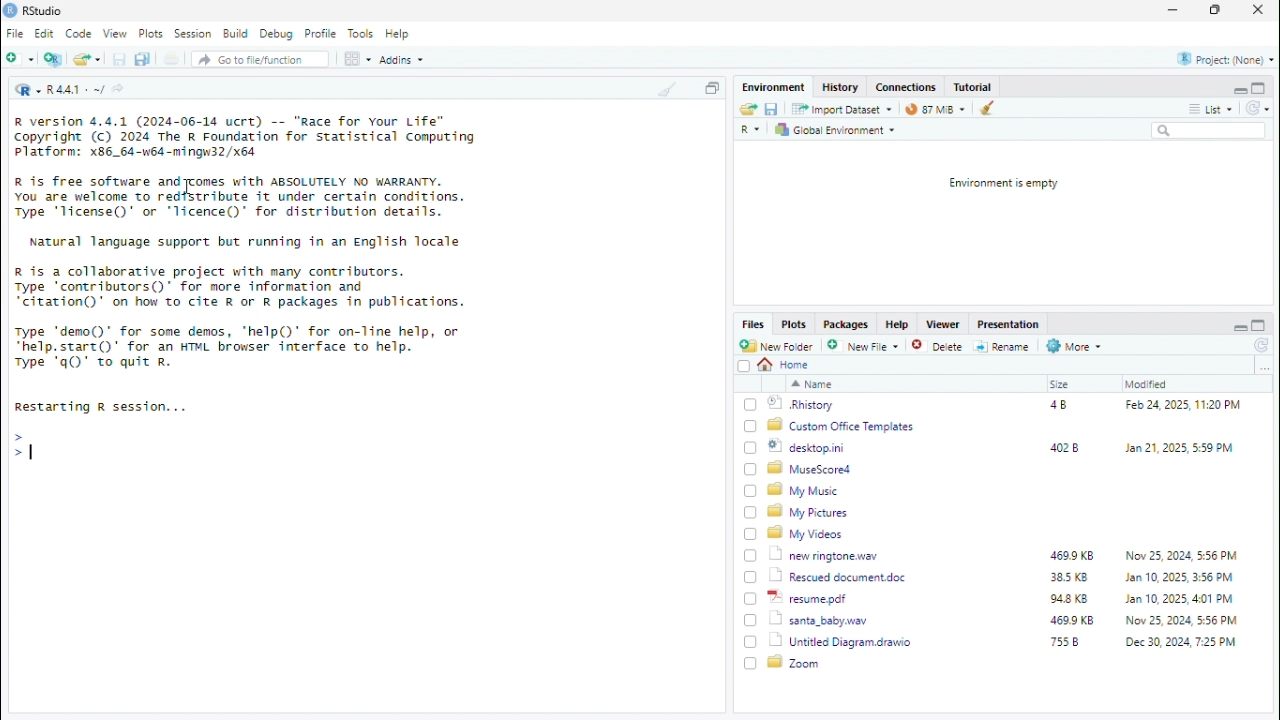  Describe the element at coordinates (899, 325) in the screenshot. I see `Help` at that location.